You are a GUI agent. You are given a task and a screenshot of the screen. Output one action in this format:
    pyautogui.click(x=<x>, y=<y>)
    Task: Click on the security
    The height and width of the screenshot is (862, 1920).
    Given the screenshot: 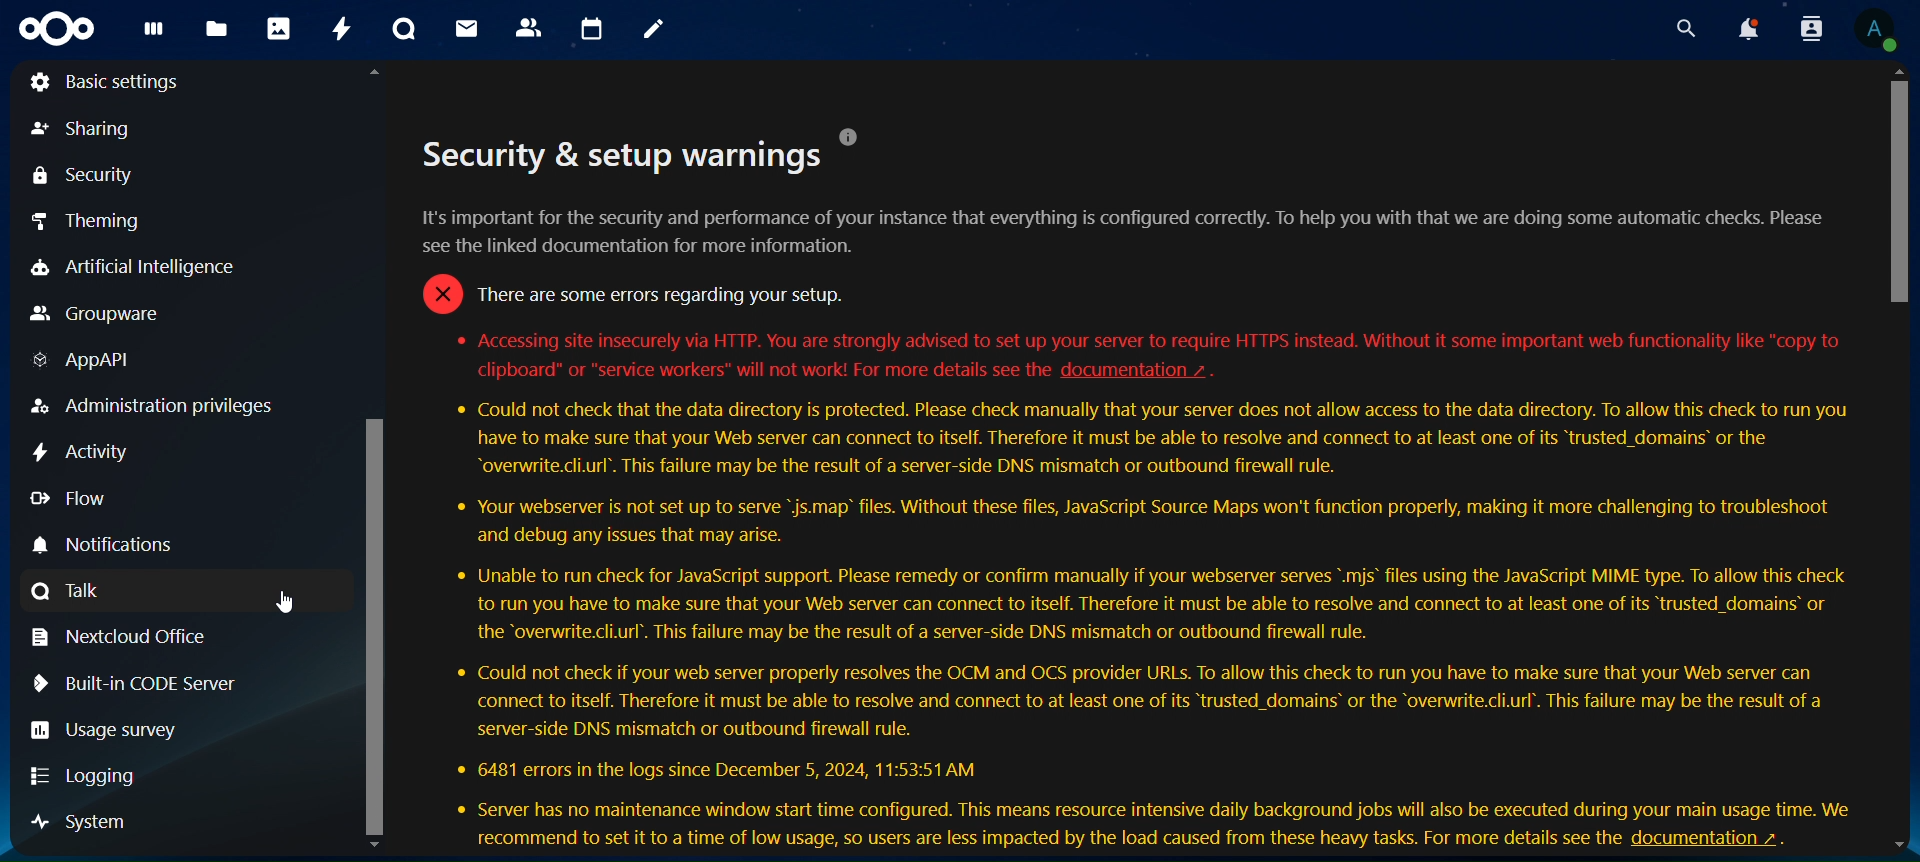 What is the action you would take?
    pyautogui.click(x=88, y=177)
    